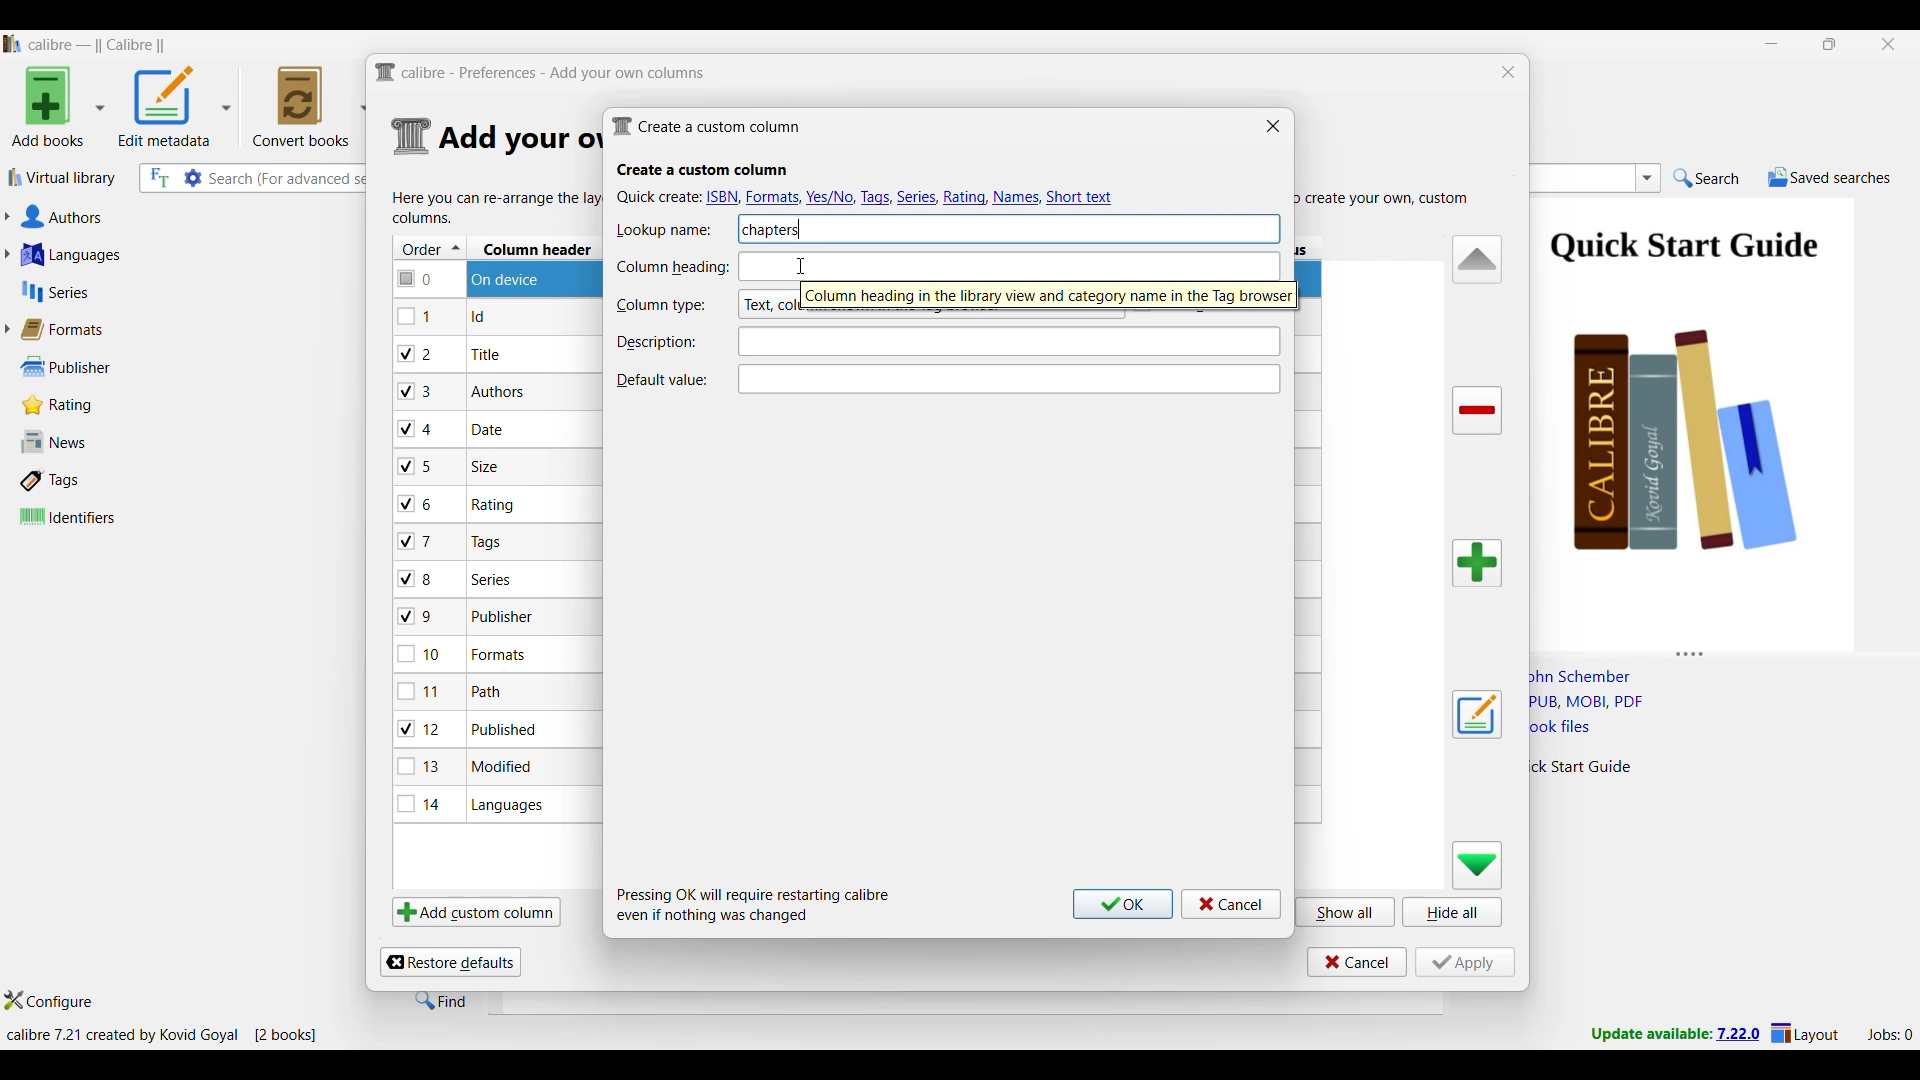 This screenshot has width=1920, height=1080. Describe the element at coordinates (1831, 44) in the screenshot. I see `Show interface in a smaller tab` at that location.